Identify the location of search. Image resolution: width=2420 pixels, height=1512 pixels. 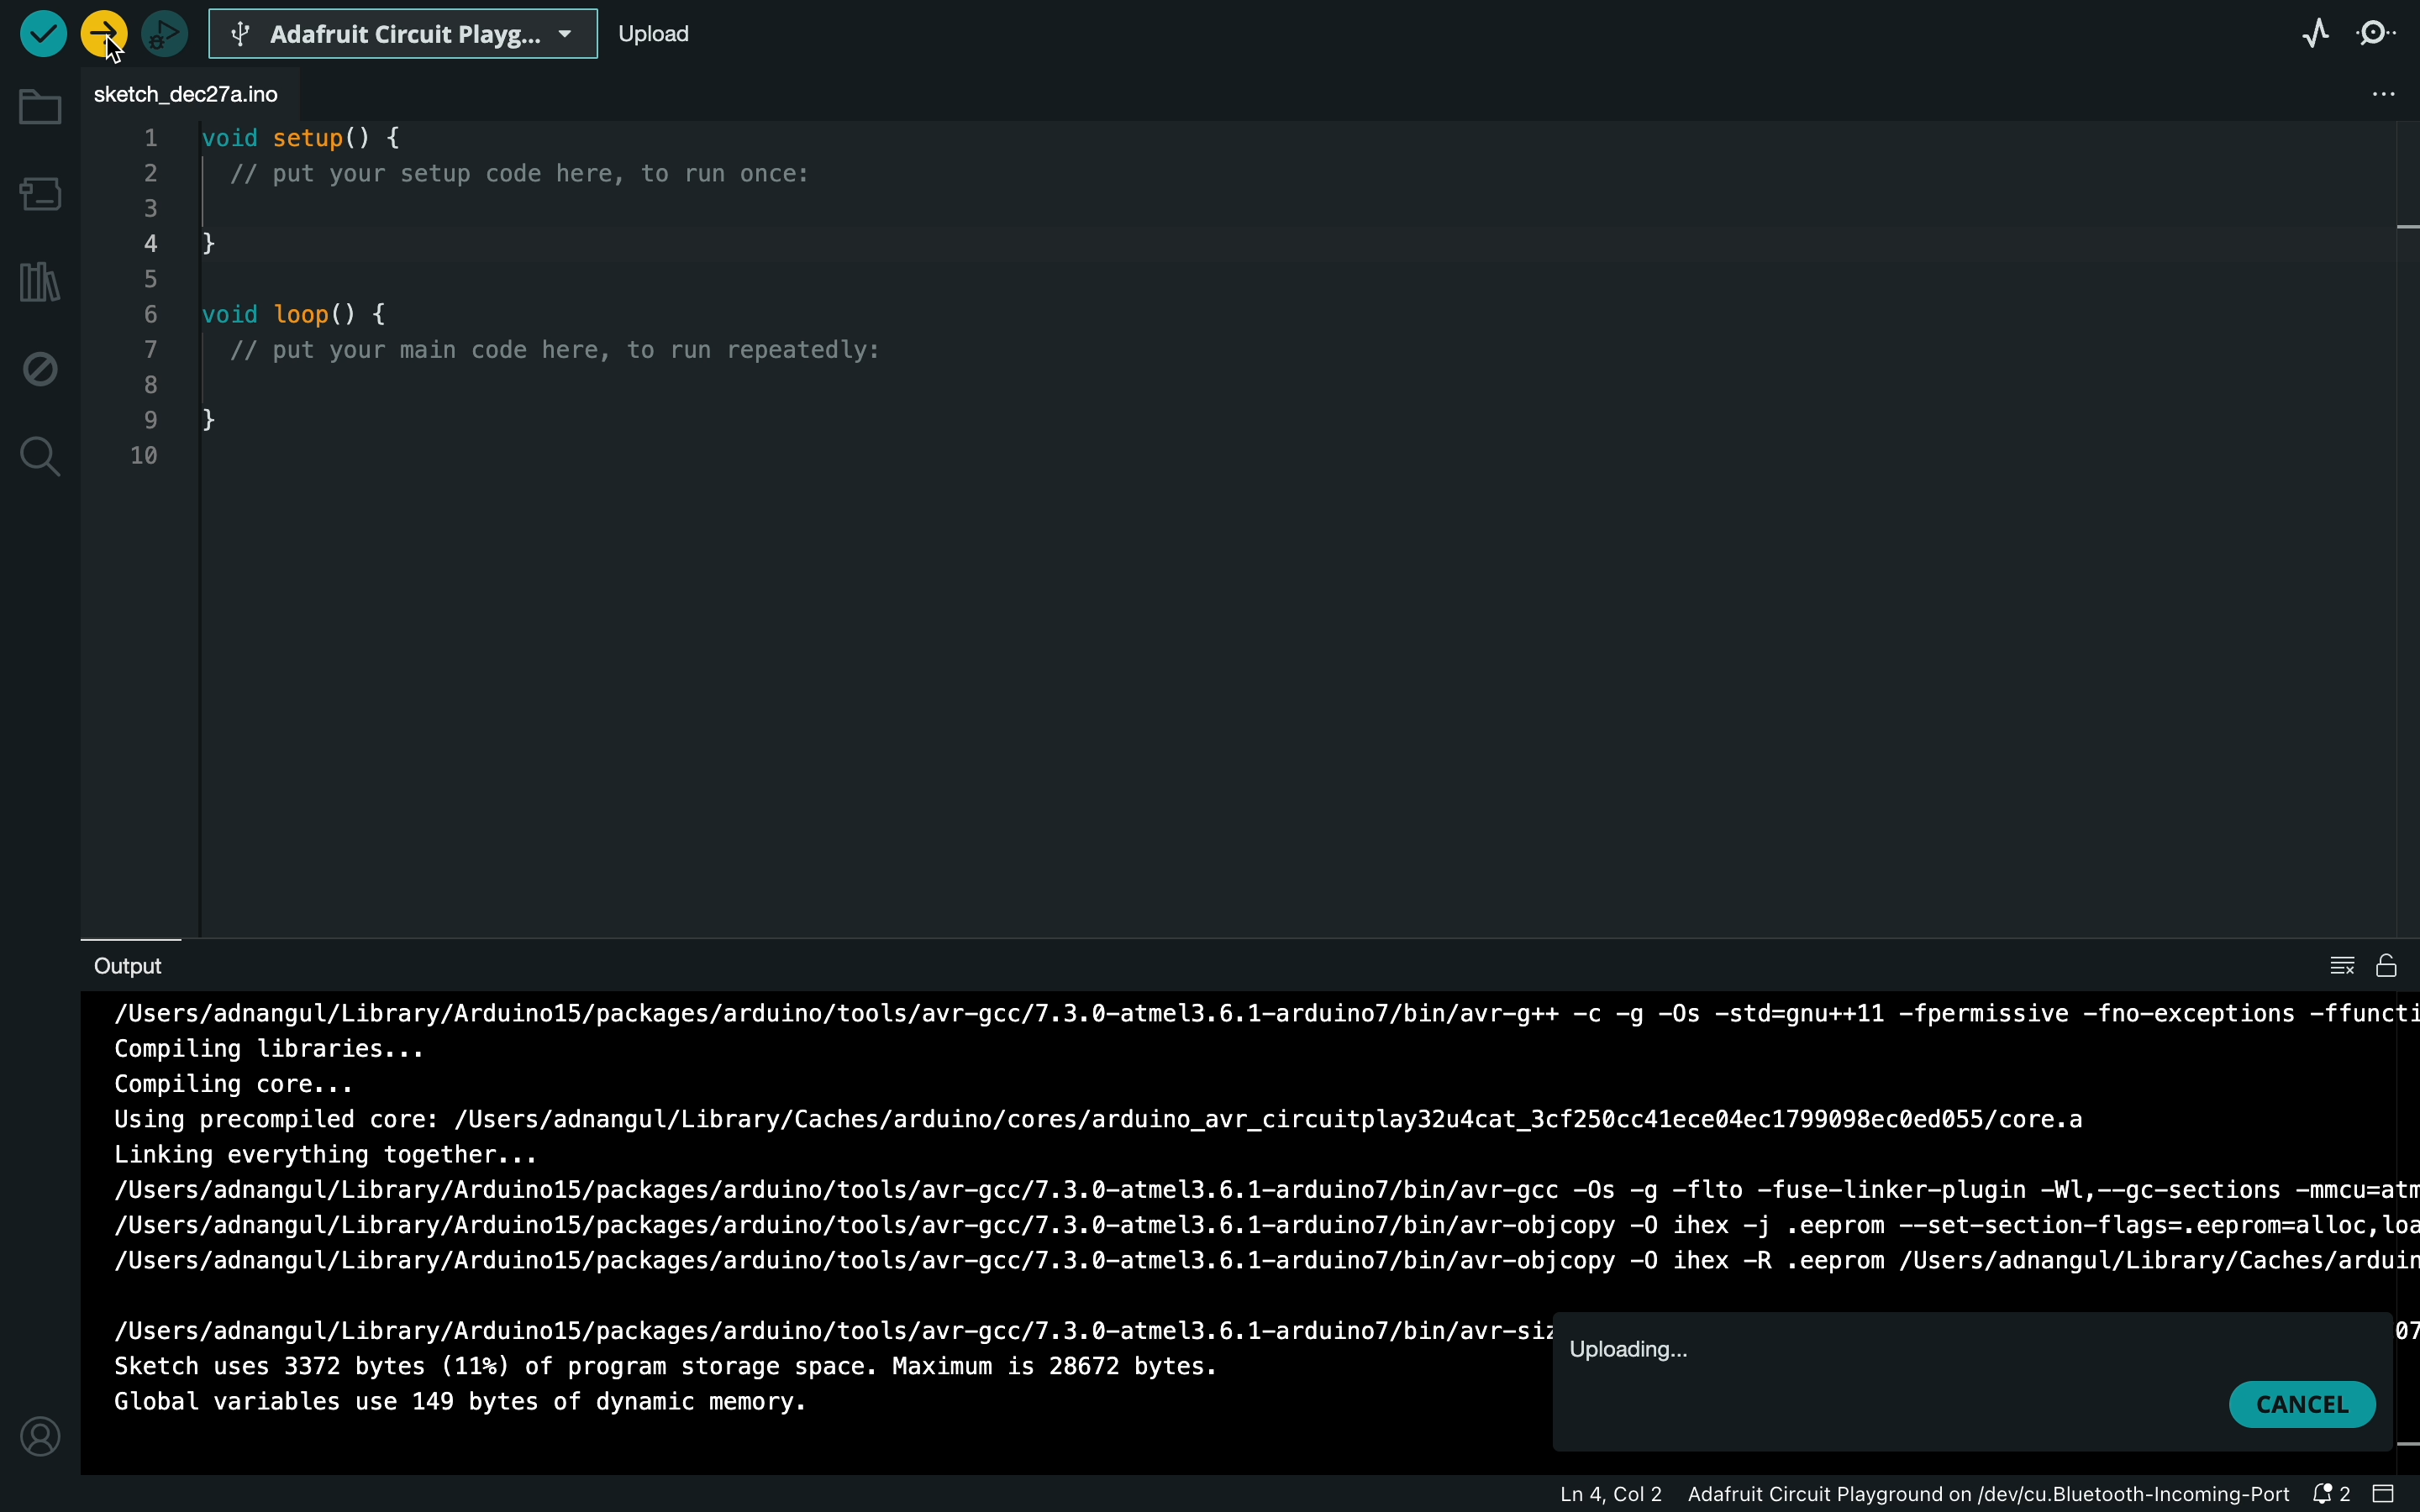
(38, 456).